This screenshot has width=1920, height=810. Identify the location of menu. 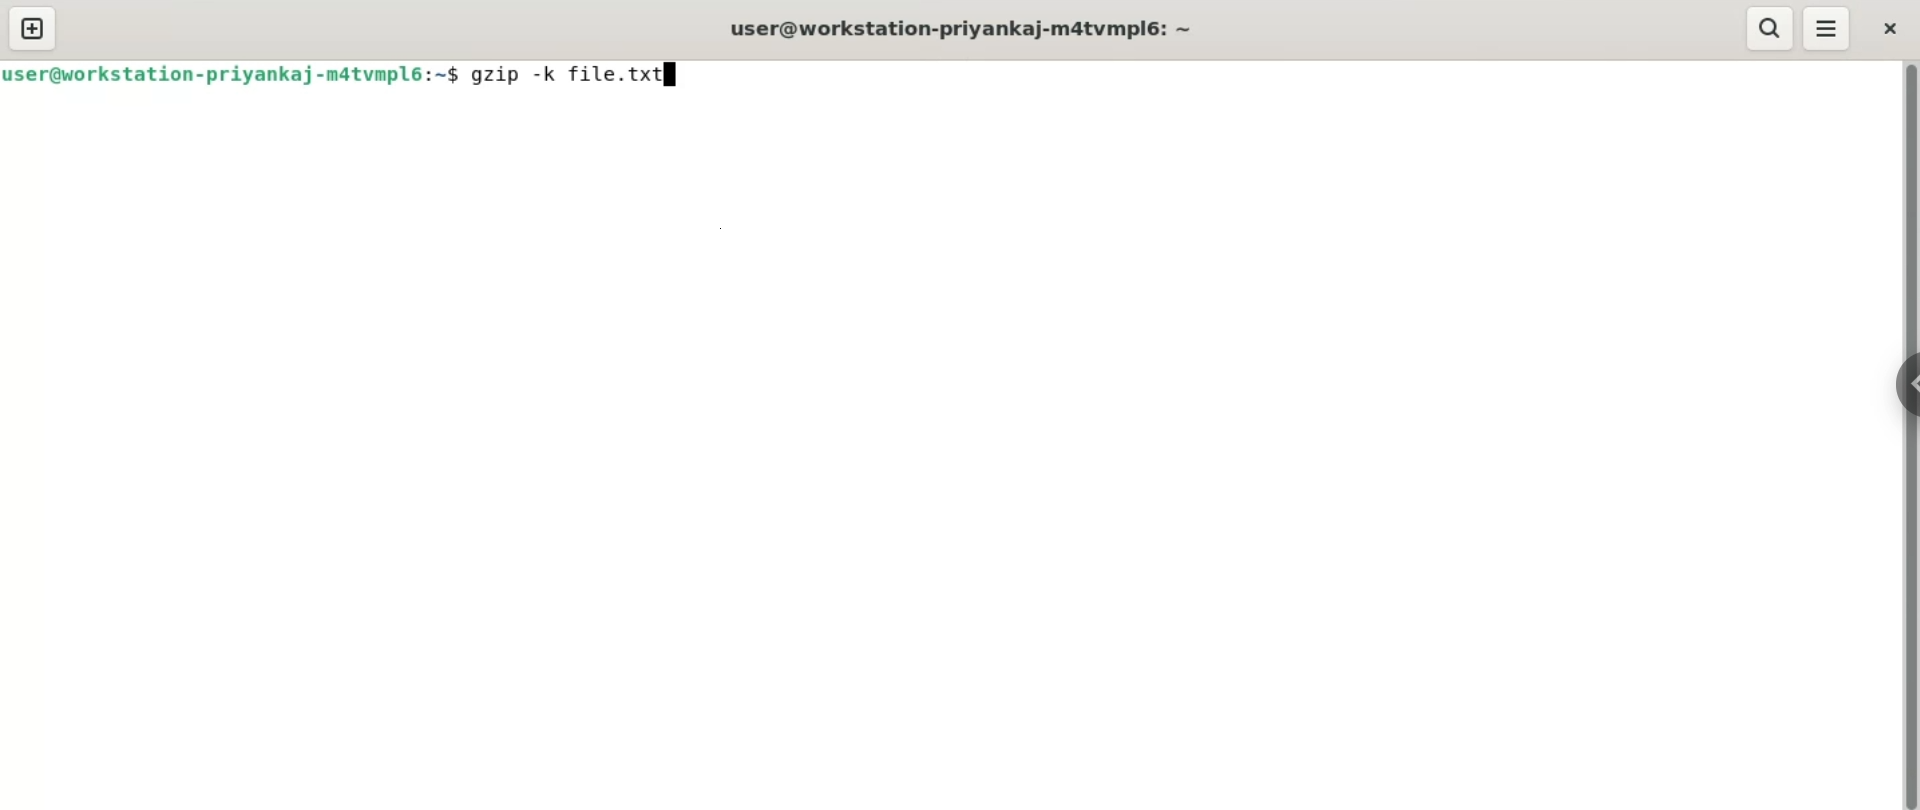
(1830, 28).